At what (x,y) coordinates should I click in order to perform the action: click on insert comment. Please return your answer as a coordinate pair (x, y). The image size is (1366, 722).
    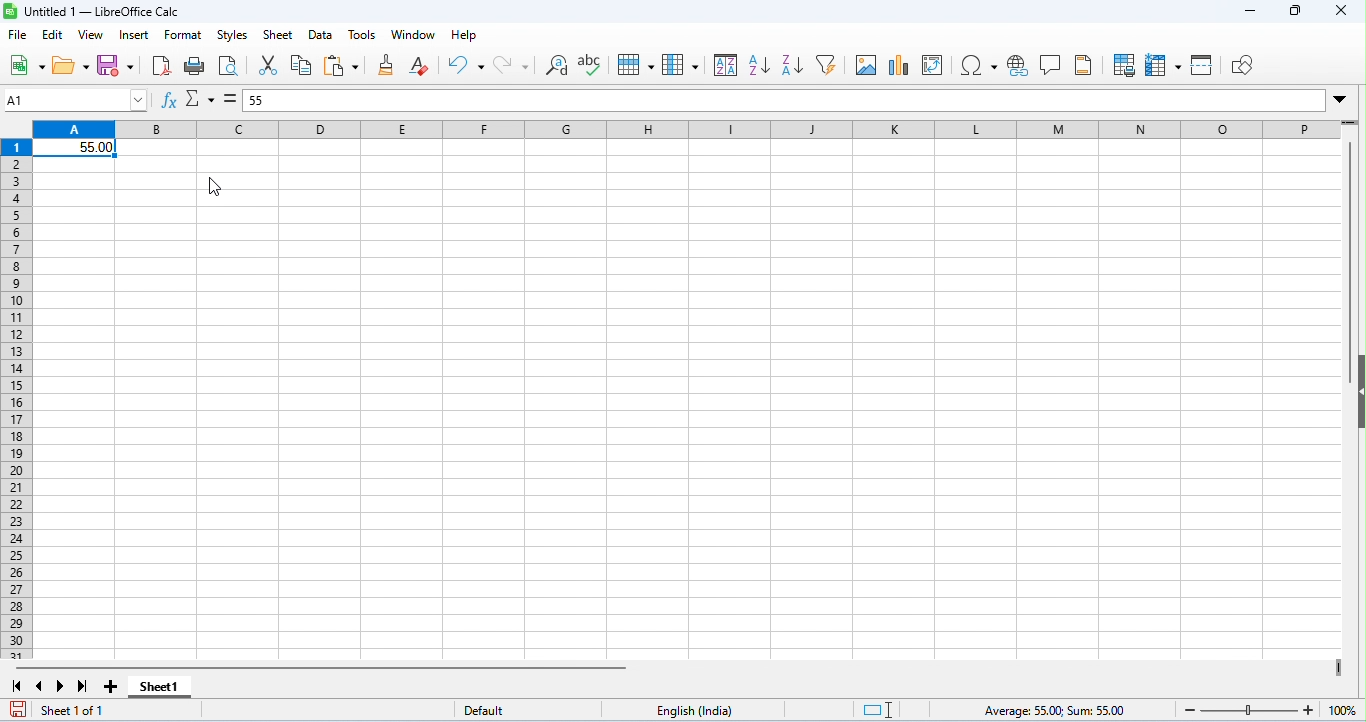
    Looking at the image, I should click on (1052, 65).